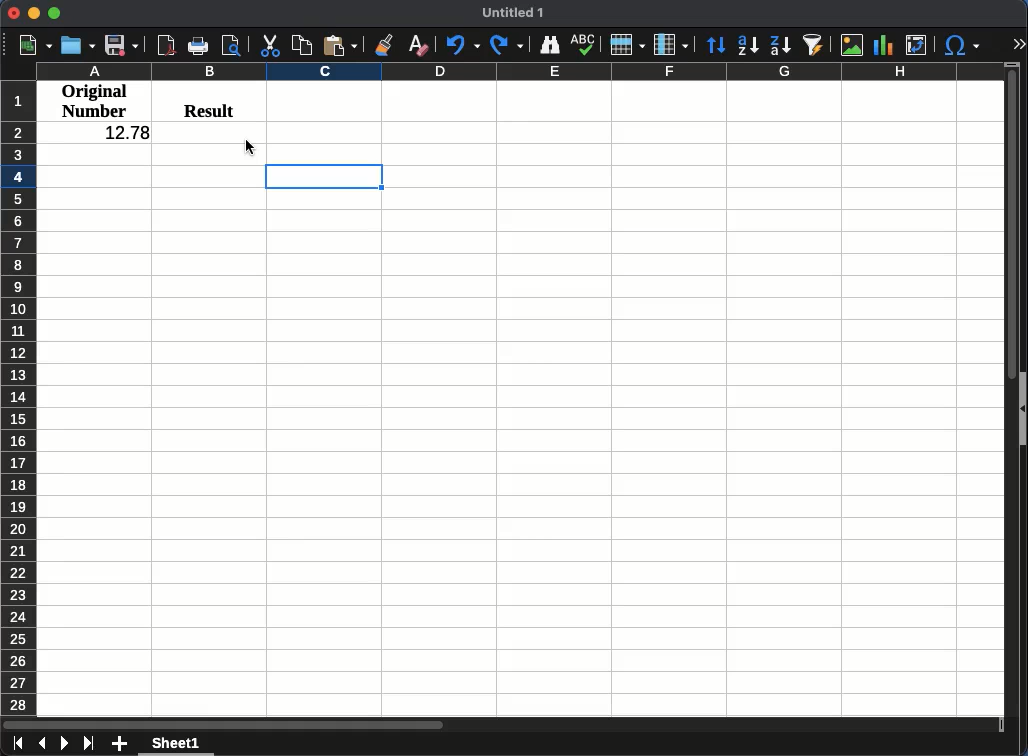 This screenshot has width=1028, height=756. Describe the element at coordinates (586, 42) in the screenshot. I see `spelling check` at that location.